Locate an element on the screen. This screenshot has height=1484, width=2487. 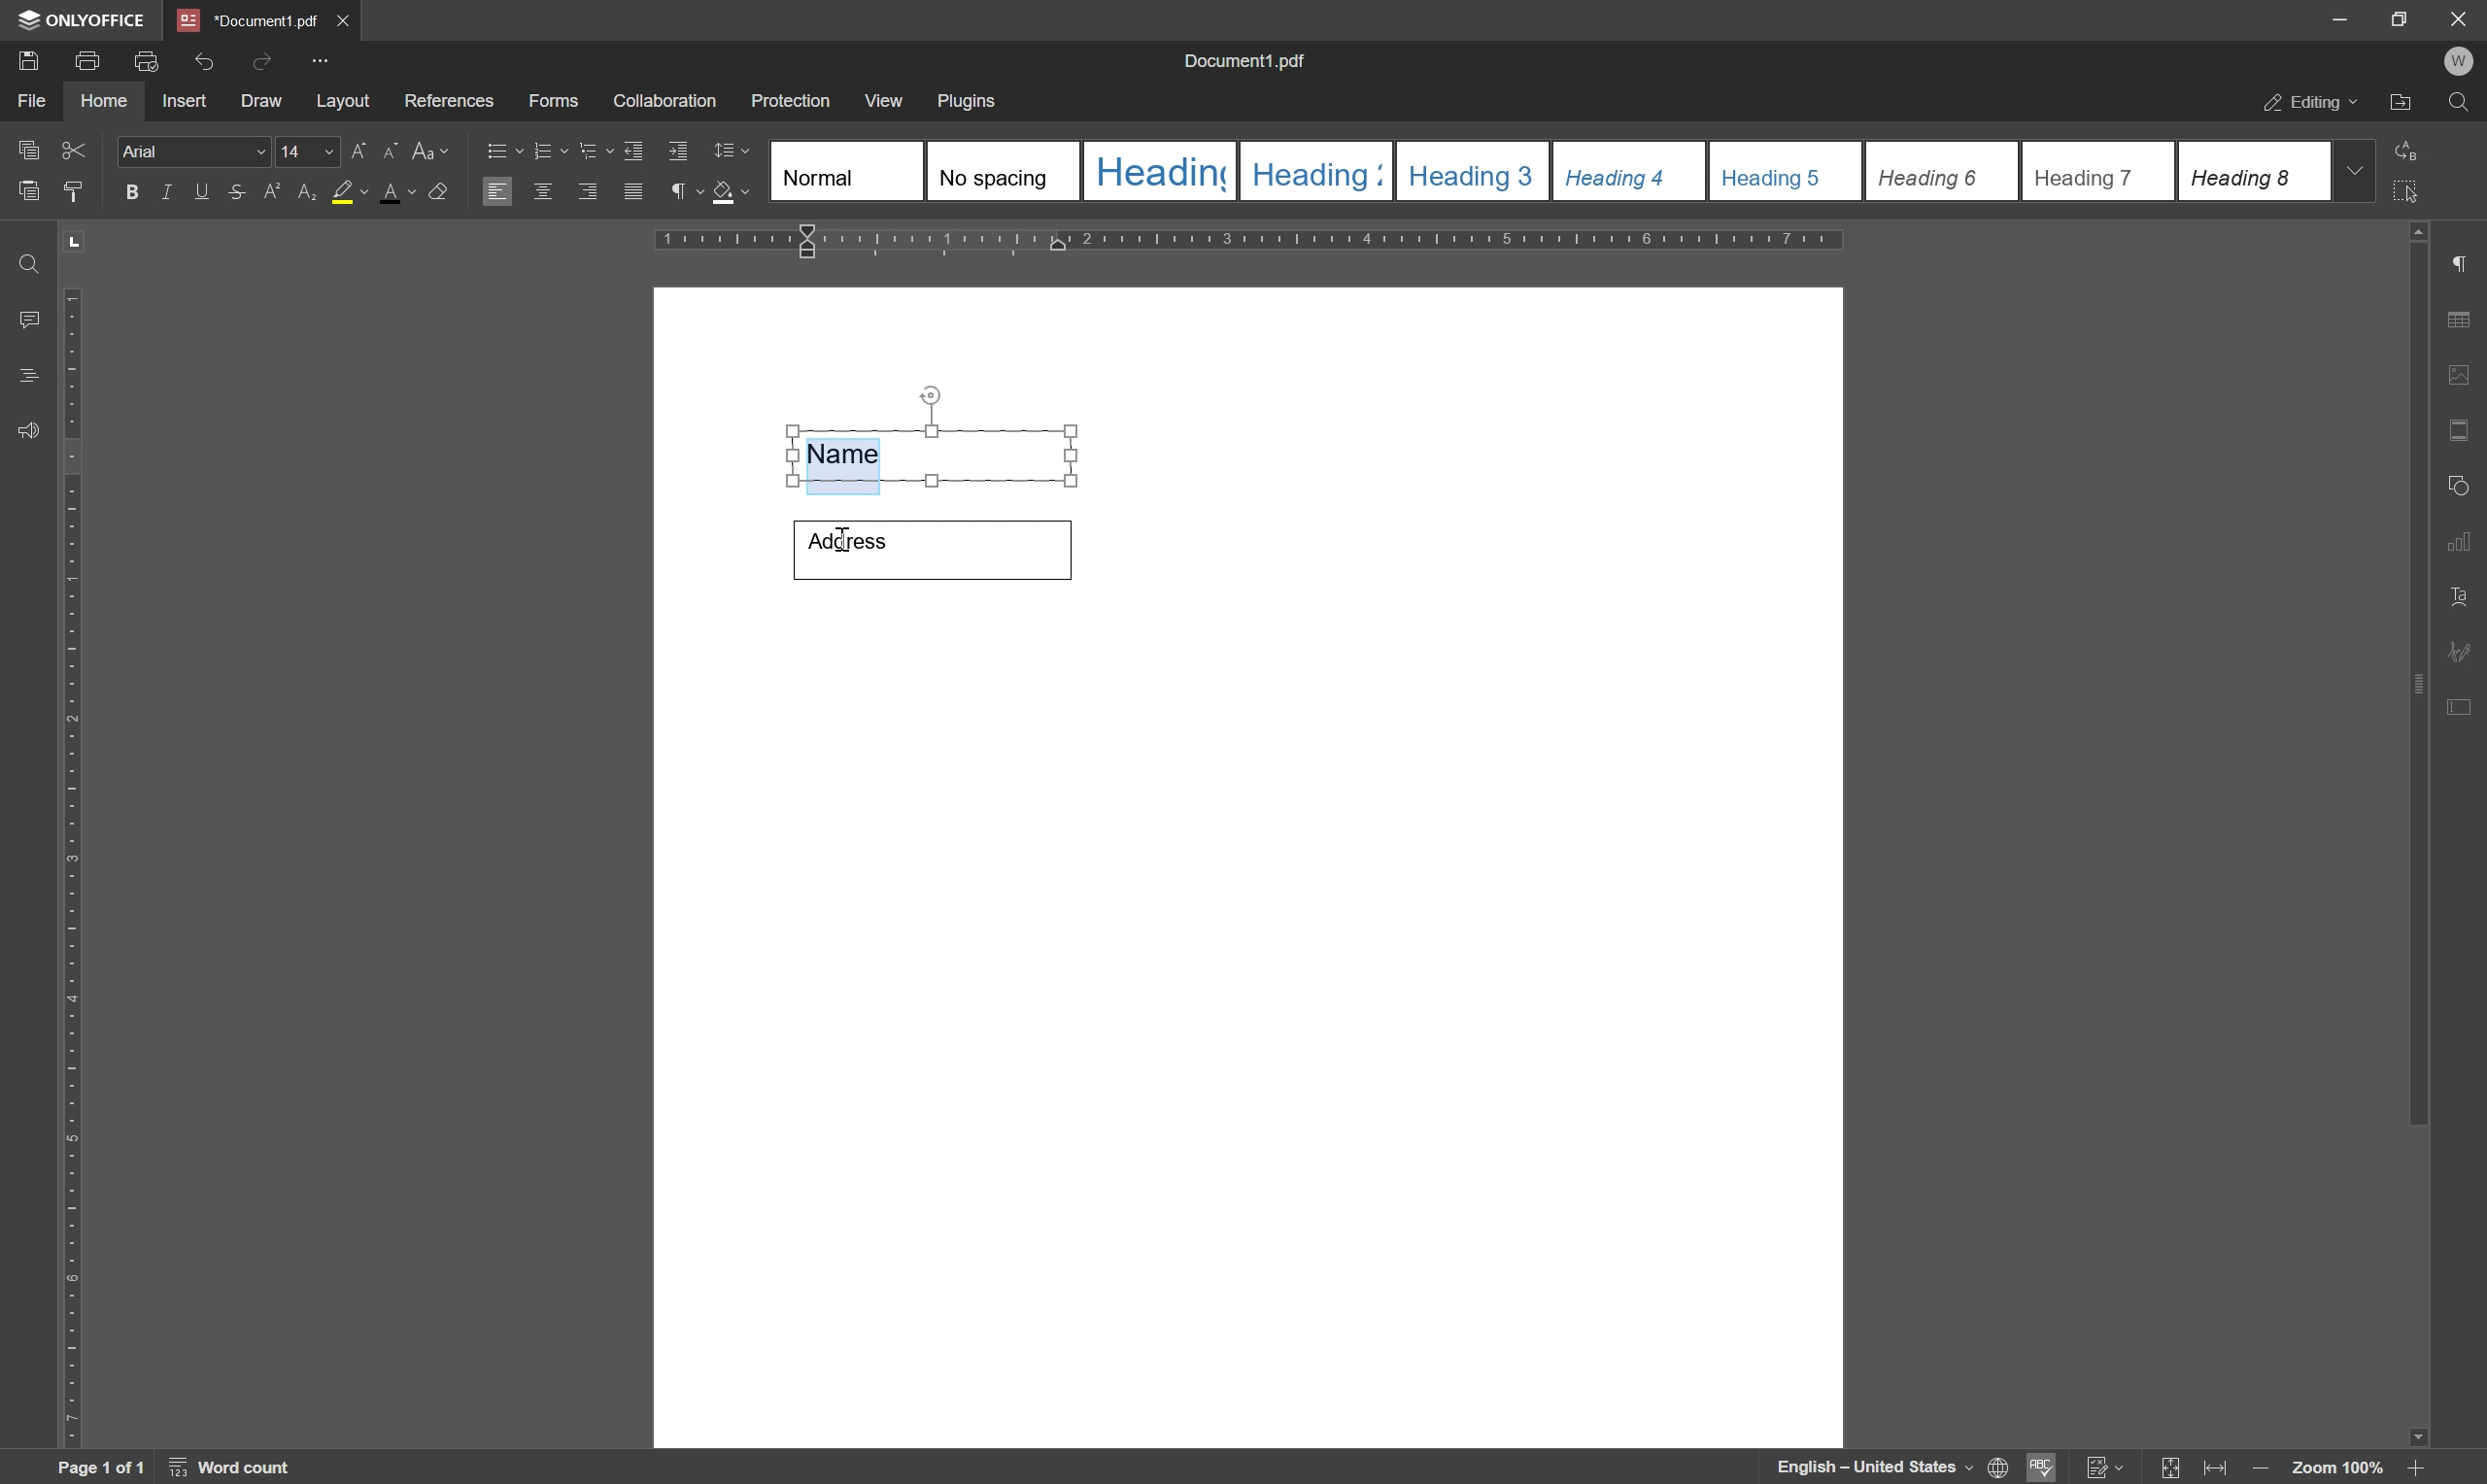
insert is located at coordinates (184, 102).